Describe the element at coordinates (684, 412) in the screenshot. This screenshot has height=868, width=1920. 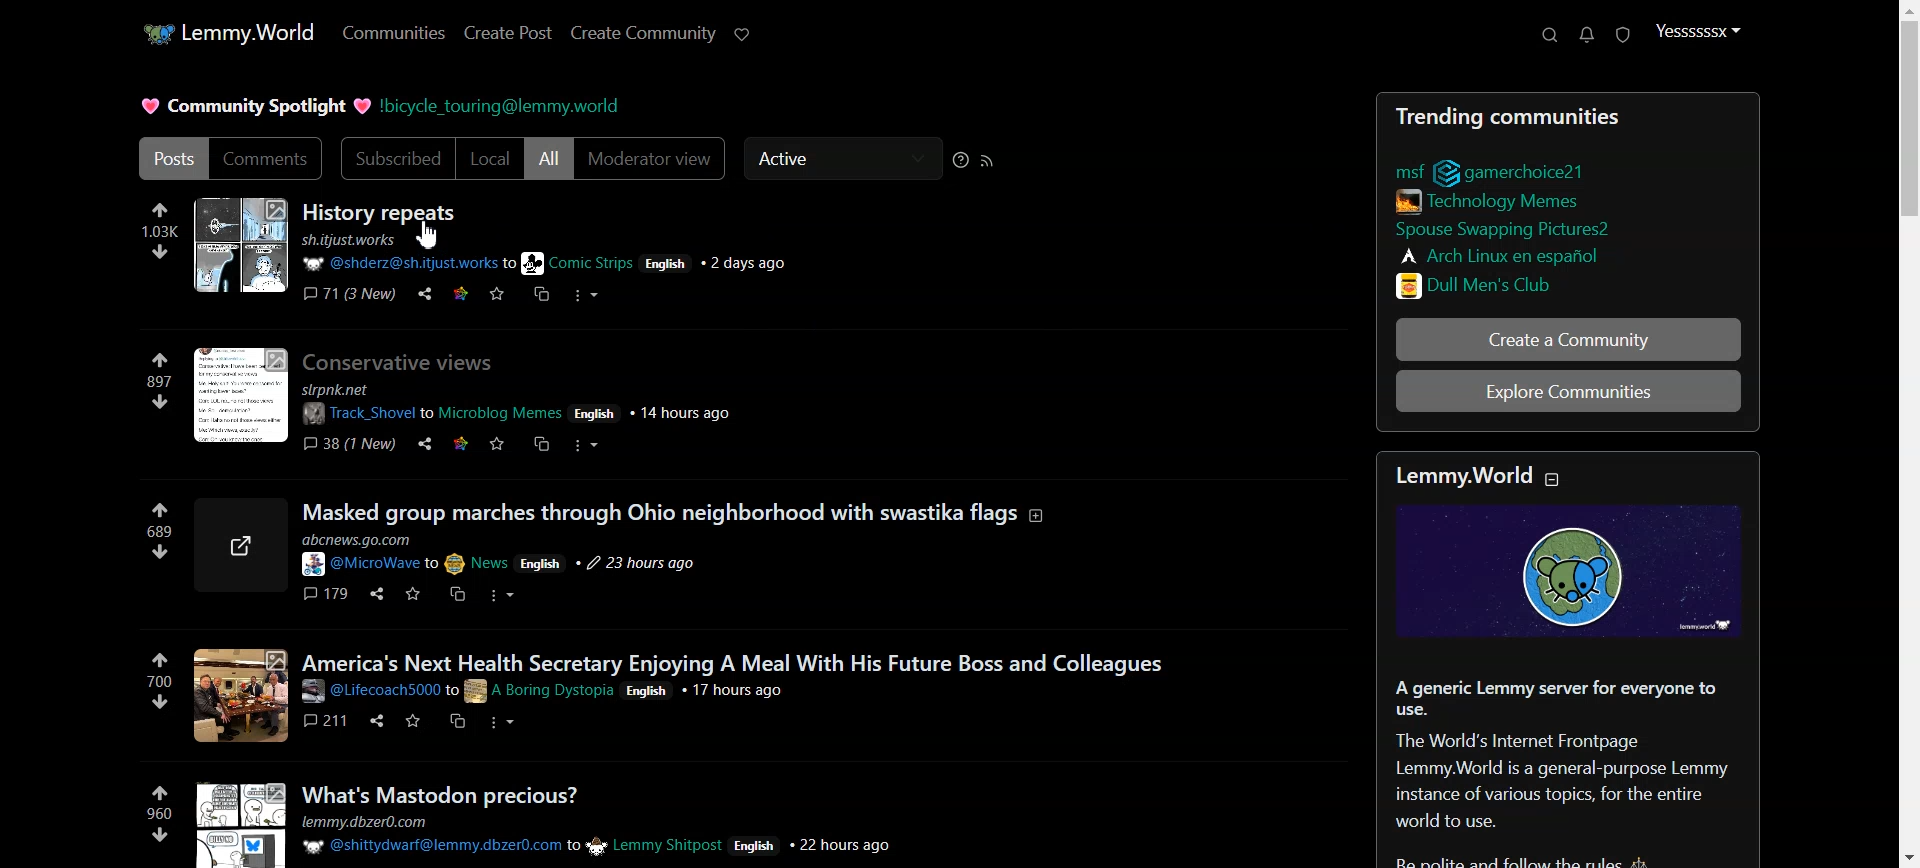
I see `14 hours ago` at that location.